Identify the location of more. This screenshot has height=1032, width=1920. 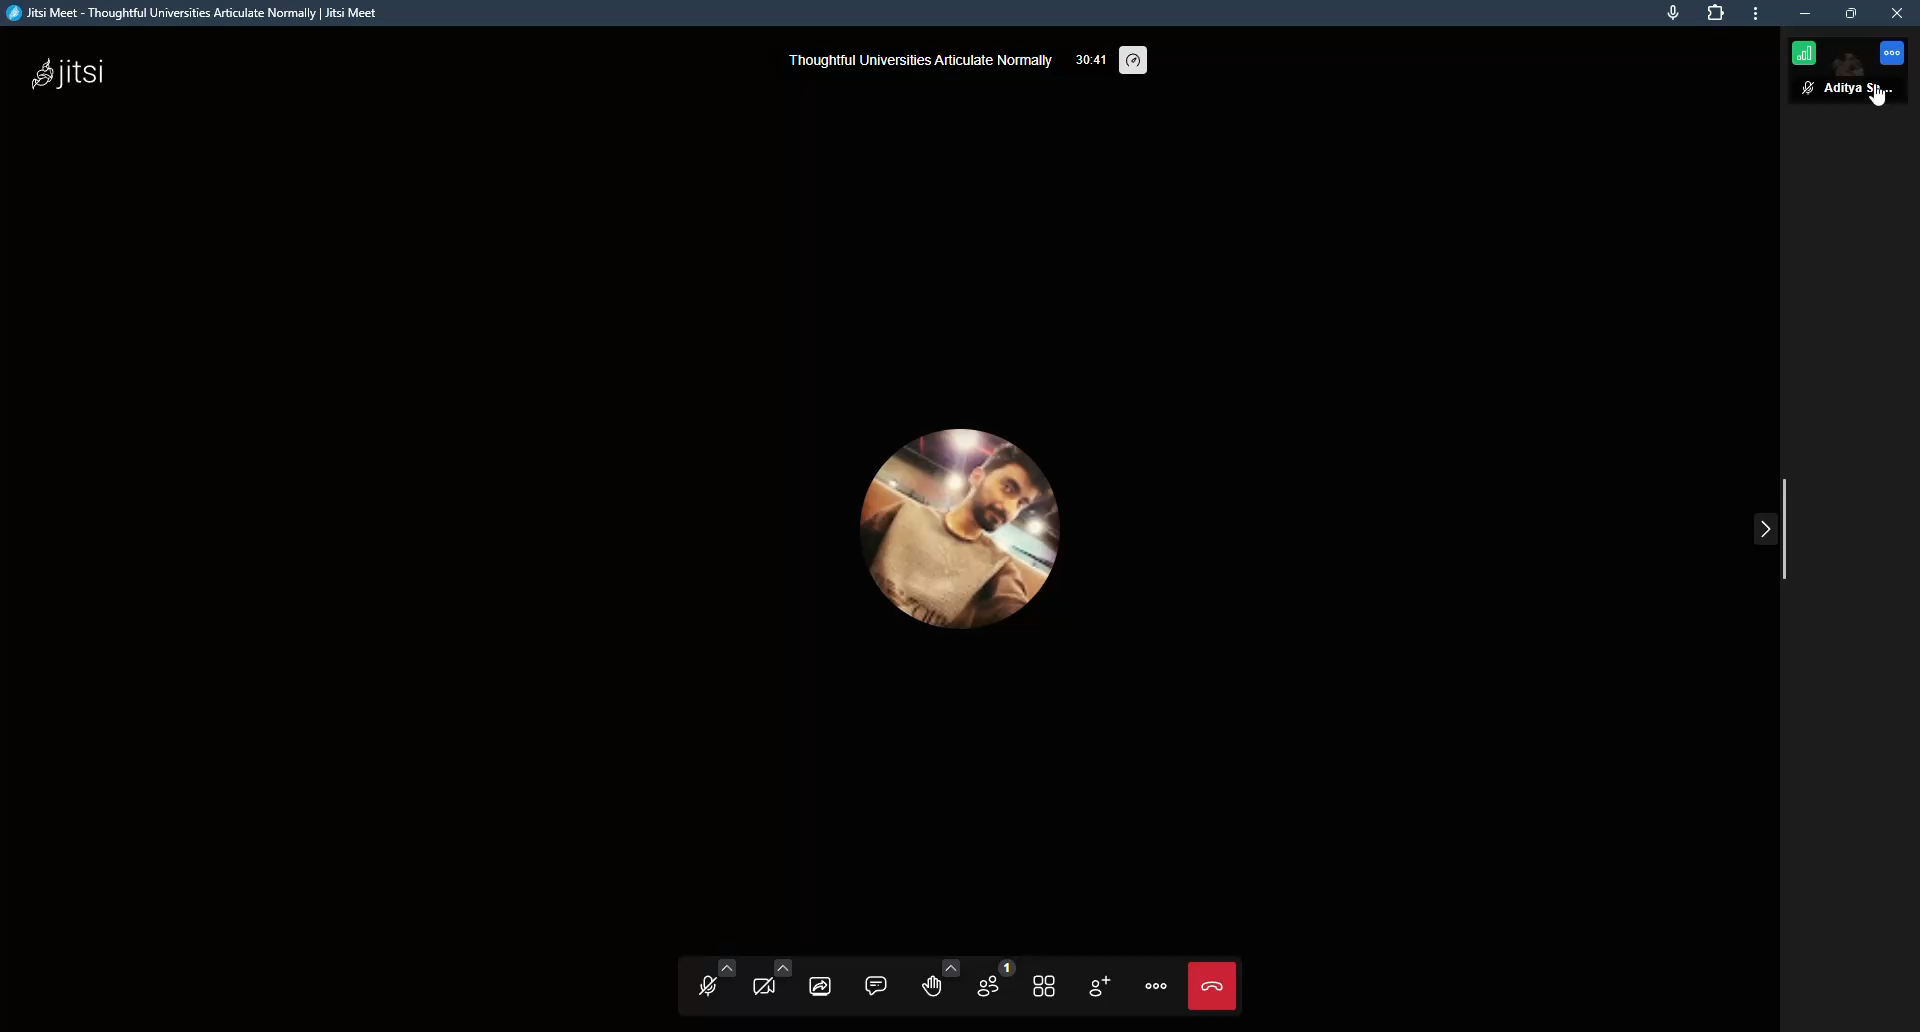
(1890, 52).